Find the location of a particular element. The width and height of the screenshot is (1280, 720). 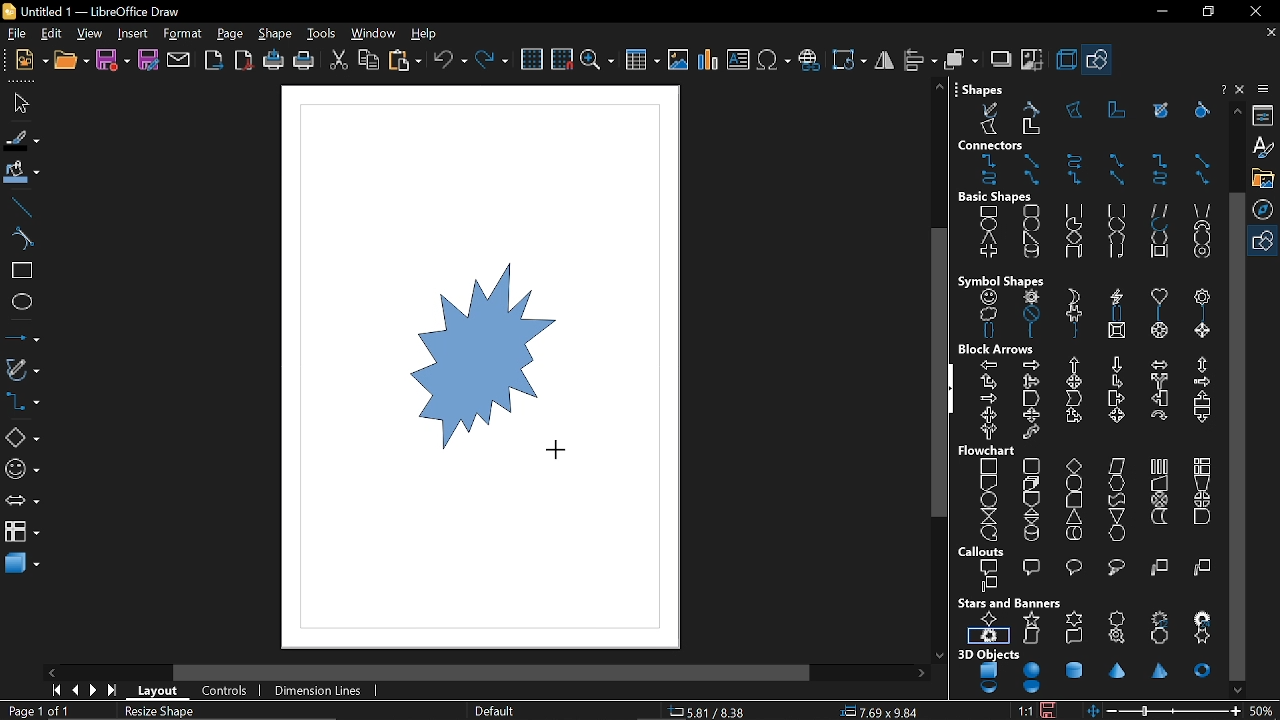

go to first page is located at coordinates (58, 692).